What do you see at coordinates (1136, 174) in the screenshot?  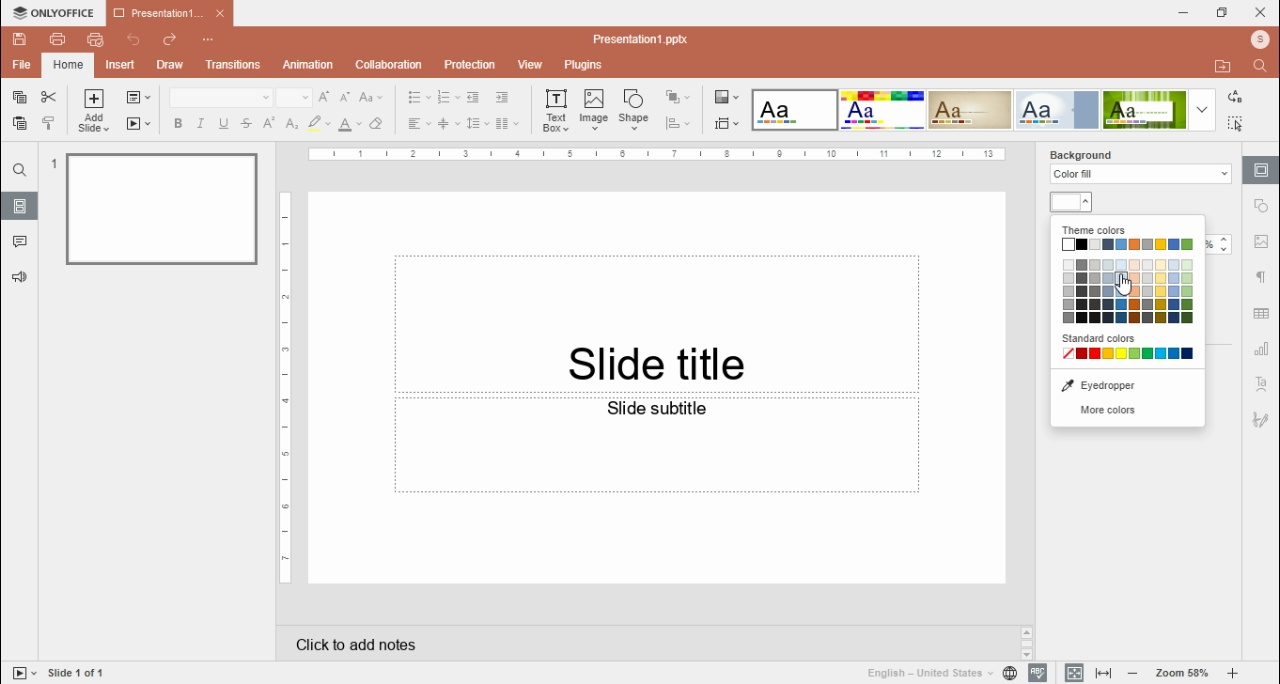 I see `background fill settings` at bounding box center [1136, 174].